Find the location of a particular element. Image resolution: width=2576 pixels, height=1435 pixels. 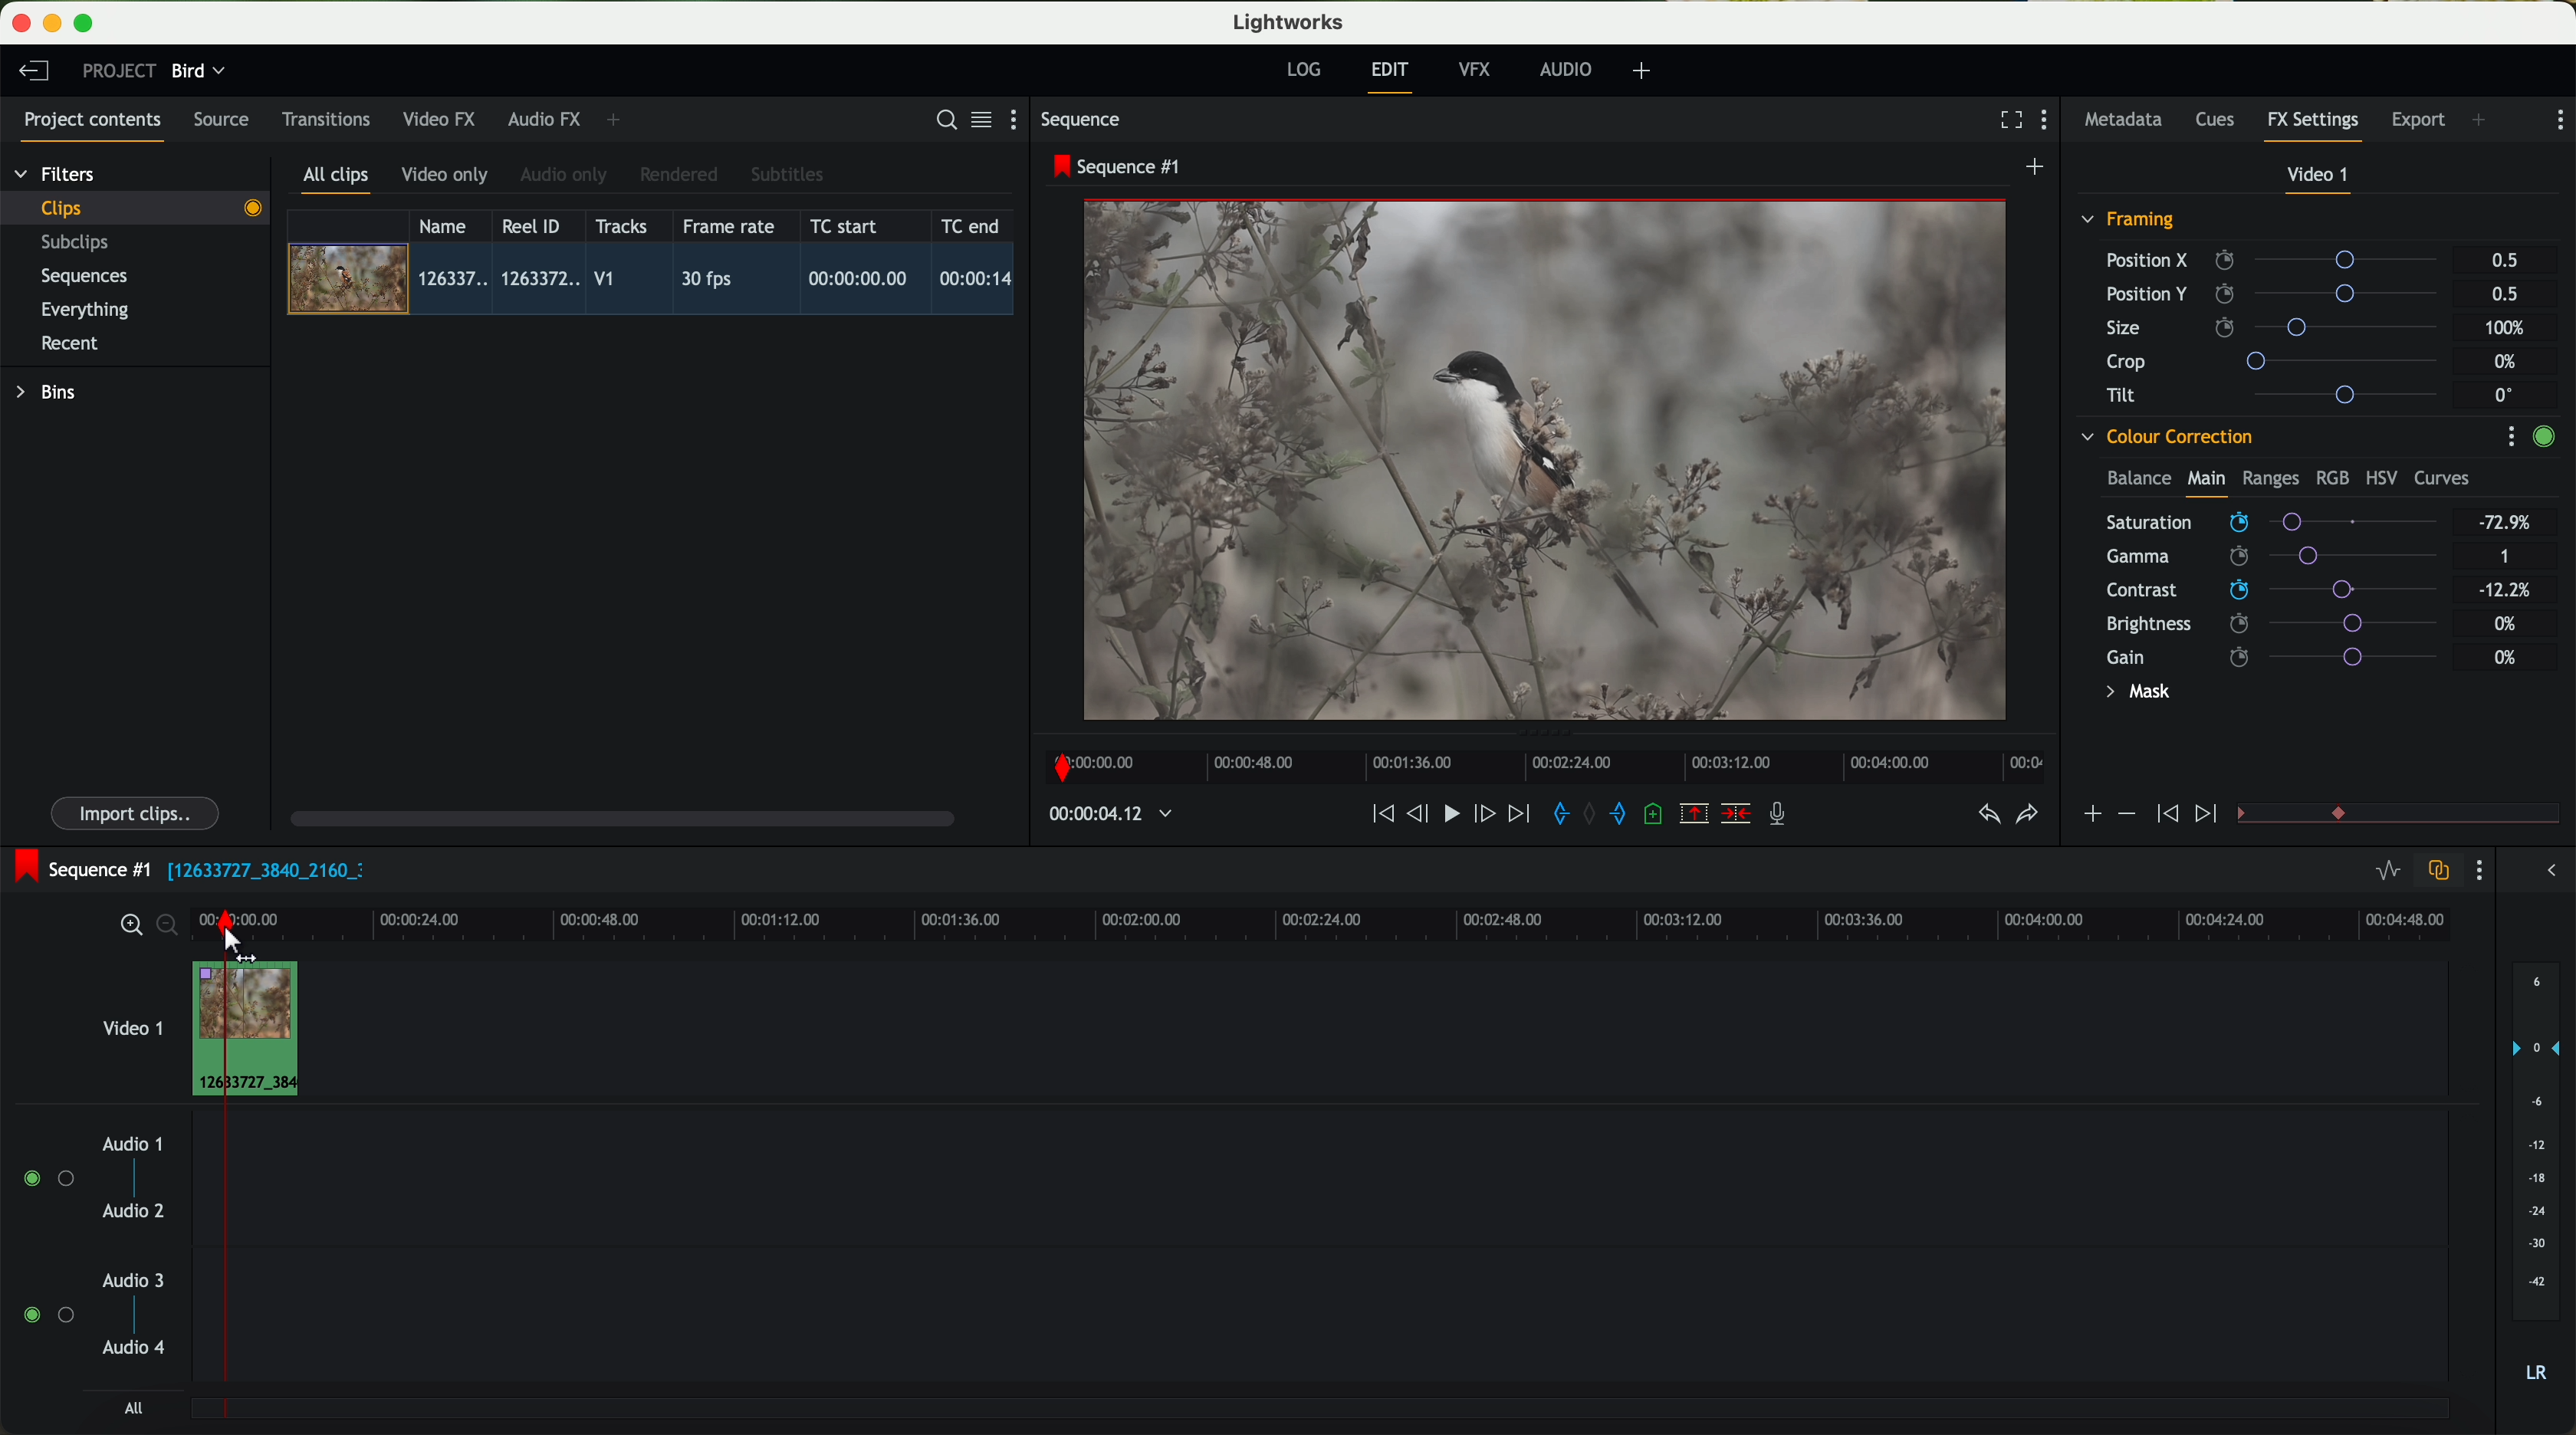

mouse down is located at coordinates (235, 946).